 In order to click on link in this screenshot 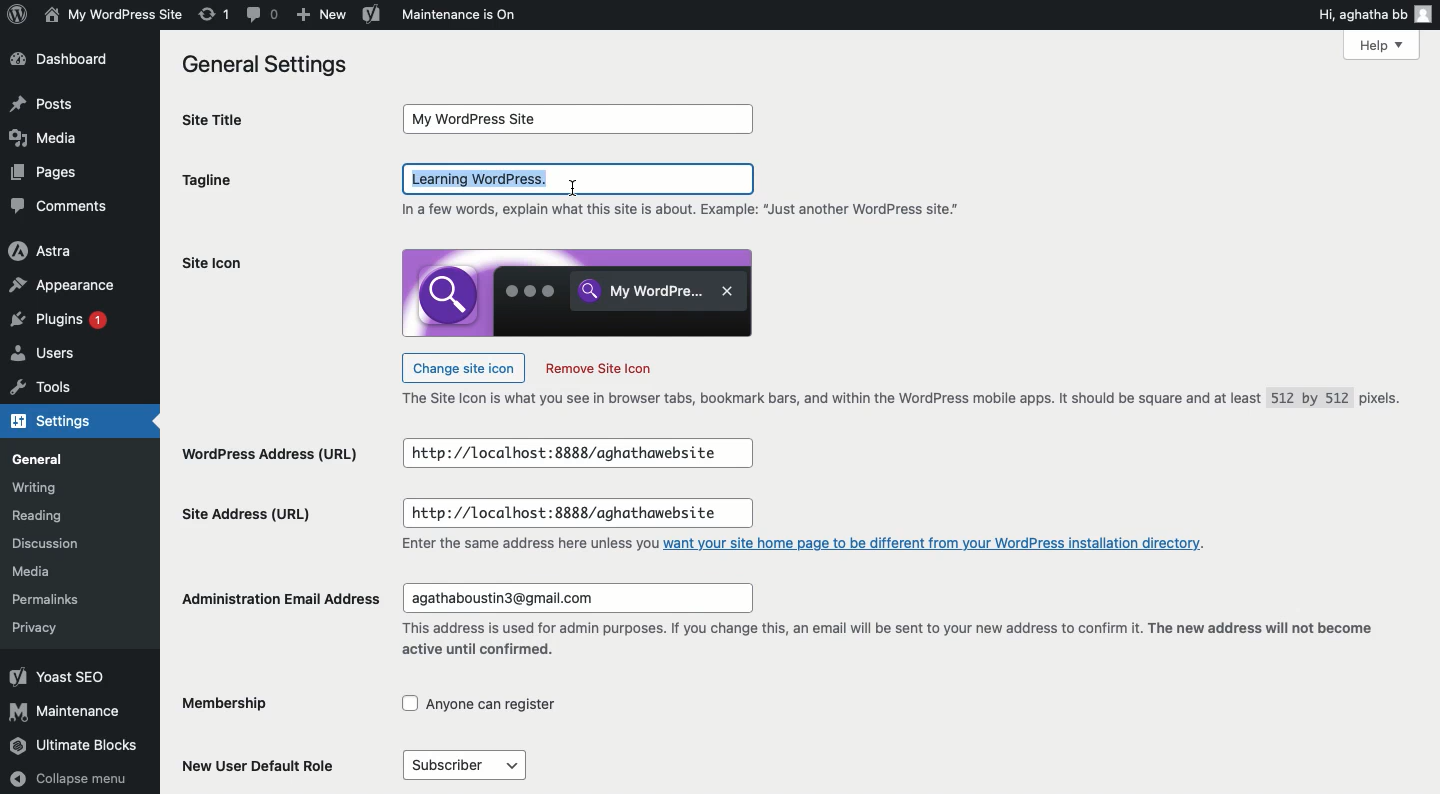, I will do `click(936, 542)`.